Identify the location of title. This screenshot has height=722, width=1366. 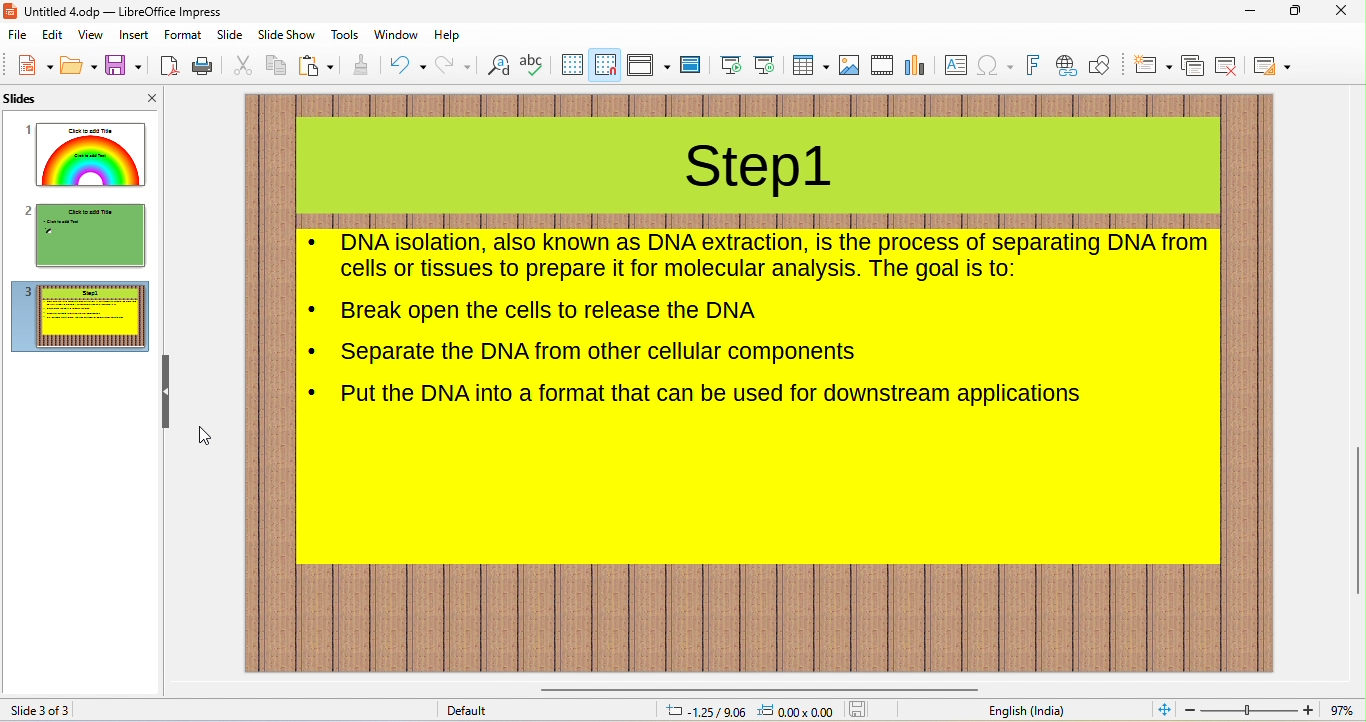
(125, 12).